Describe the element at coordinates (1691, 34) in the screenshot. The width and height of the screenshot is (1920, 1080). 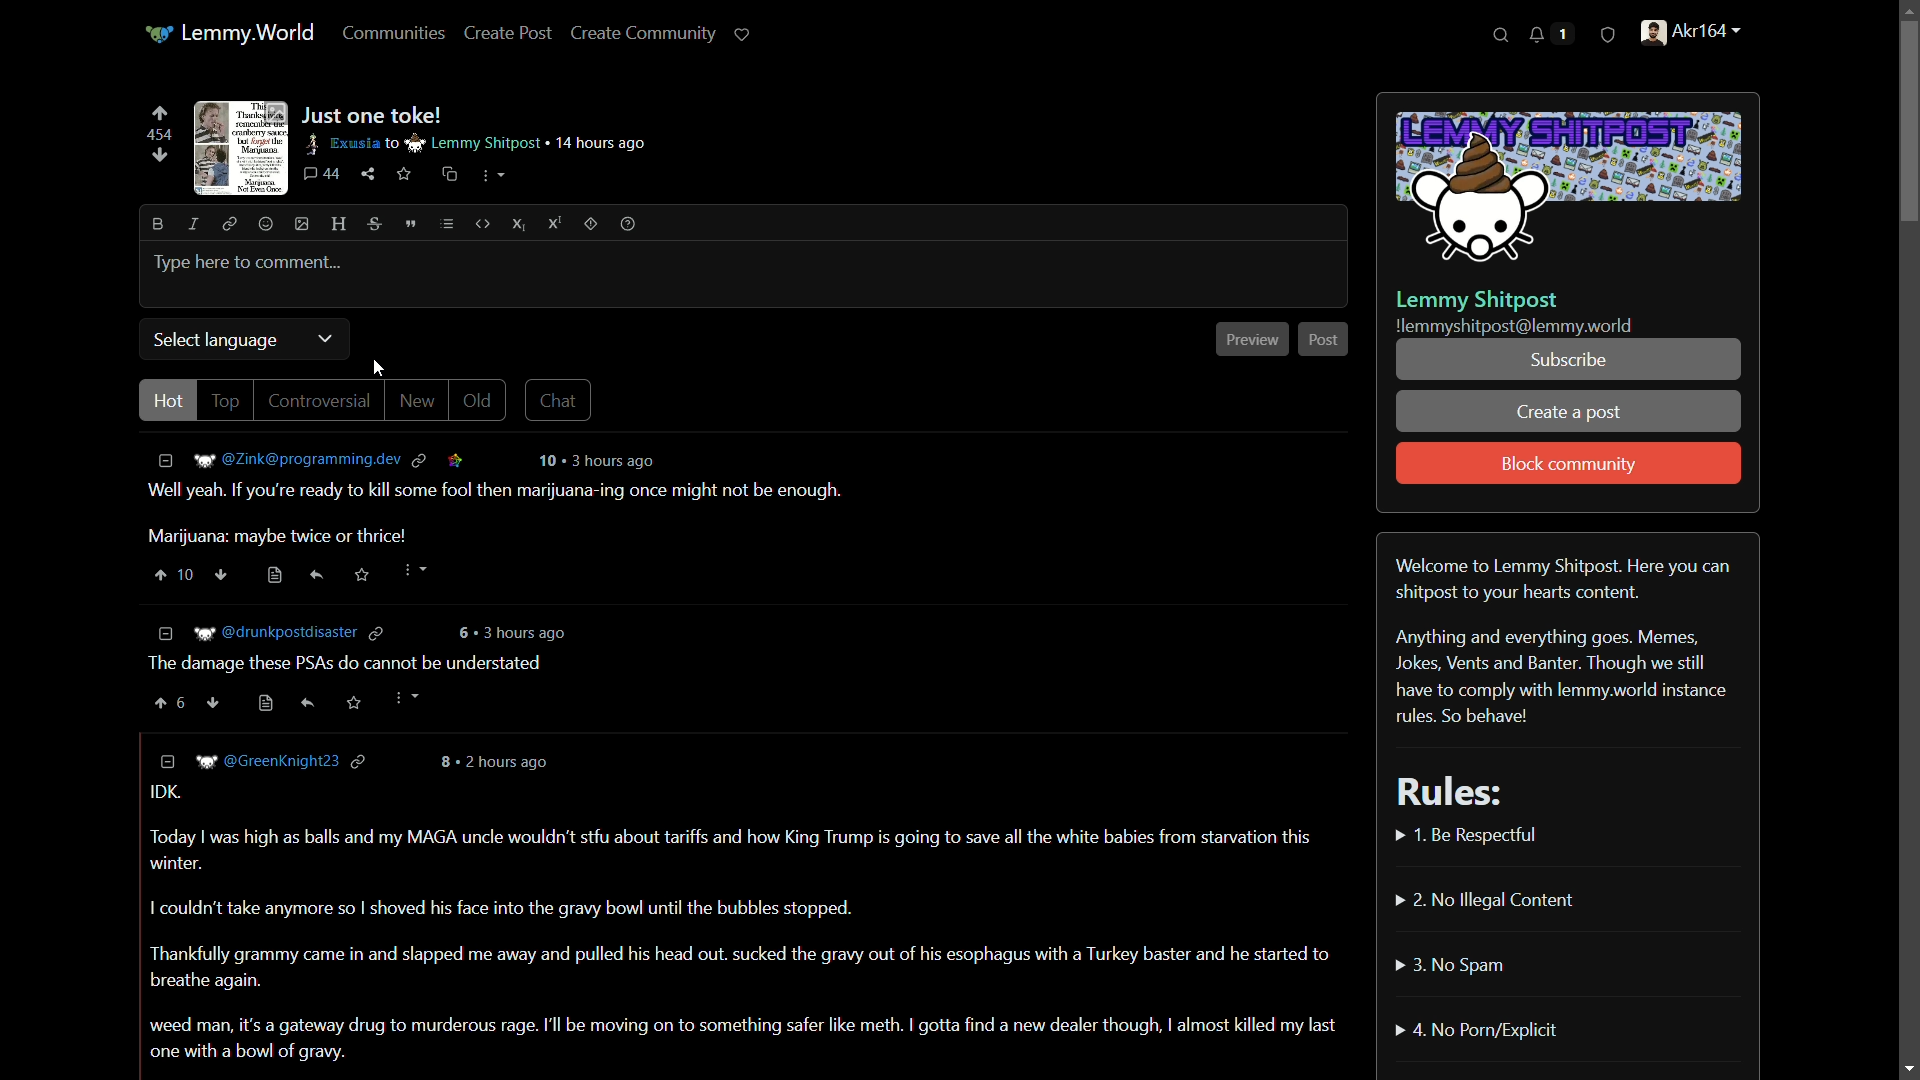
I see `Akr164` at that location.